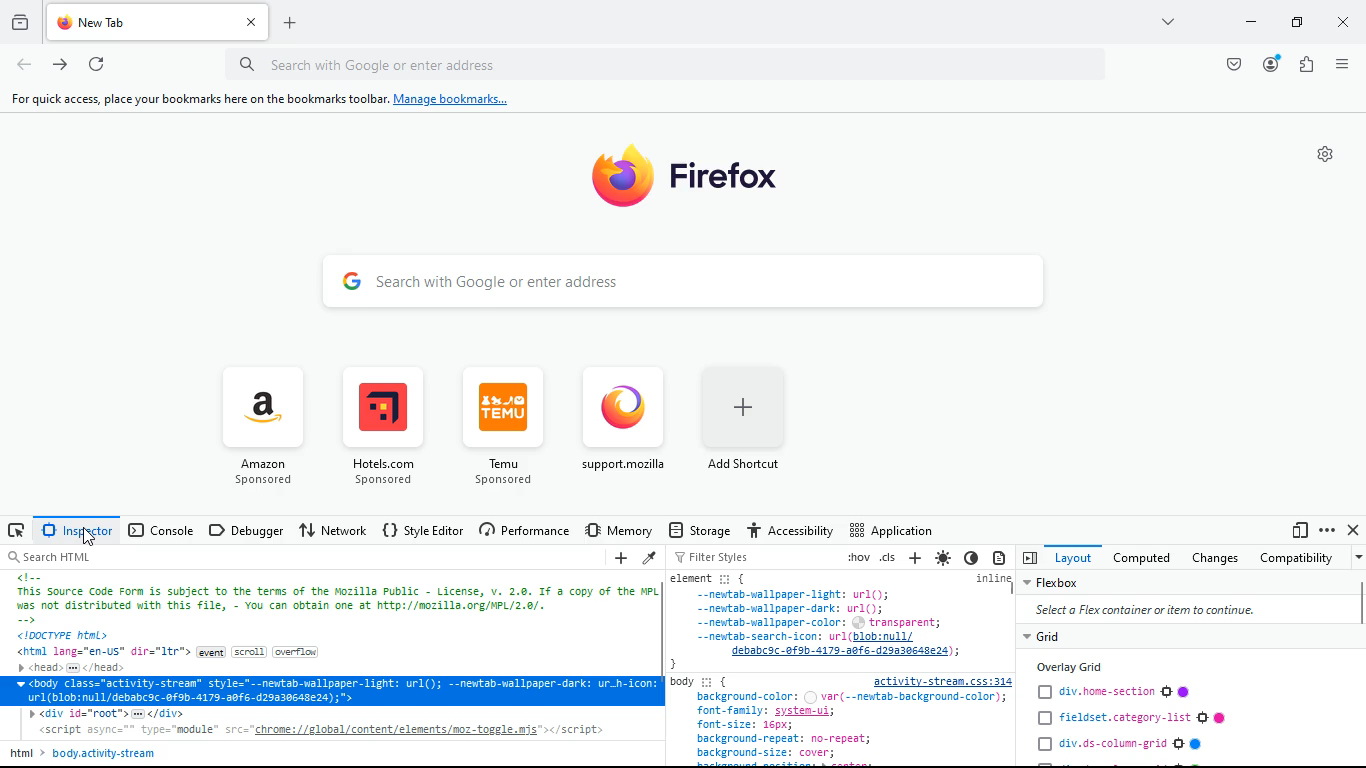  I want to click on application, so click(890, 529).